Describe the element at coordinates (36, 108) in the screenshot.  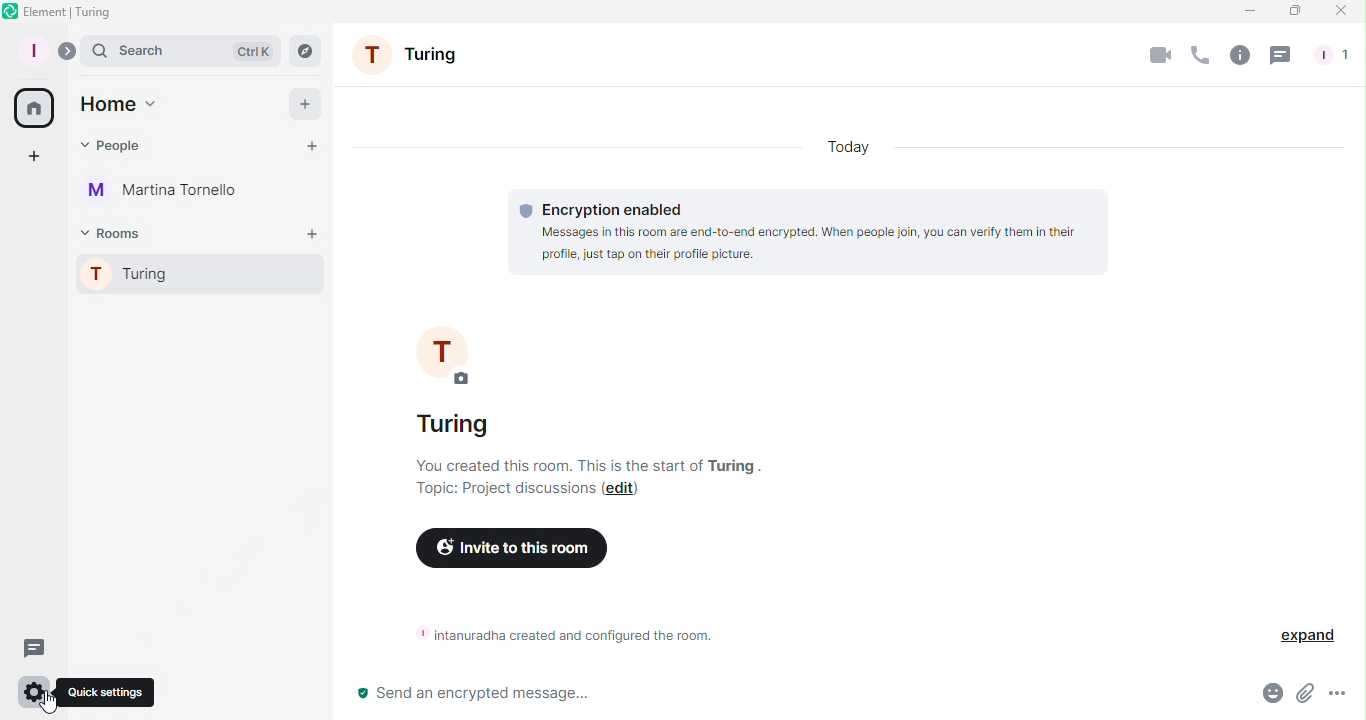
I see `Home` at that location.